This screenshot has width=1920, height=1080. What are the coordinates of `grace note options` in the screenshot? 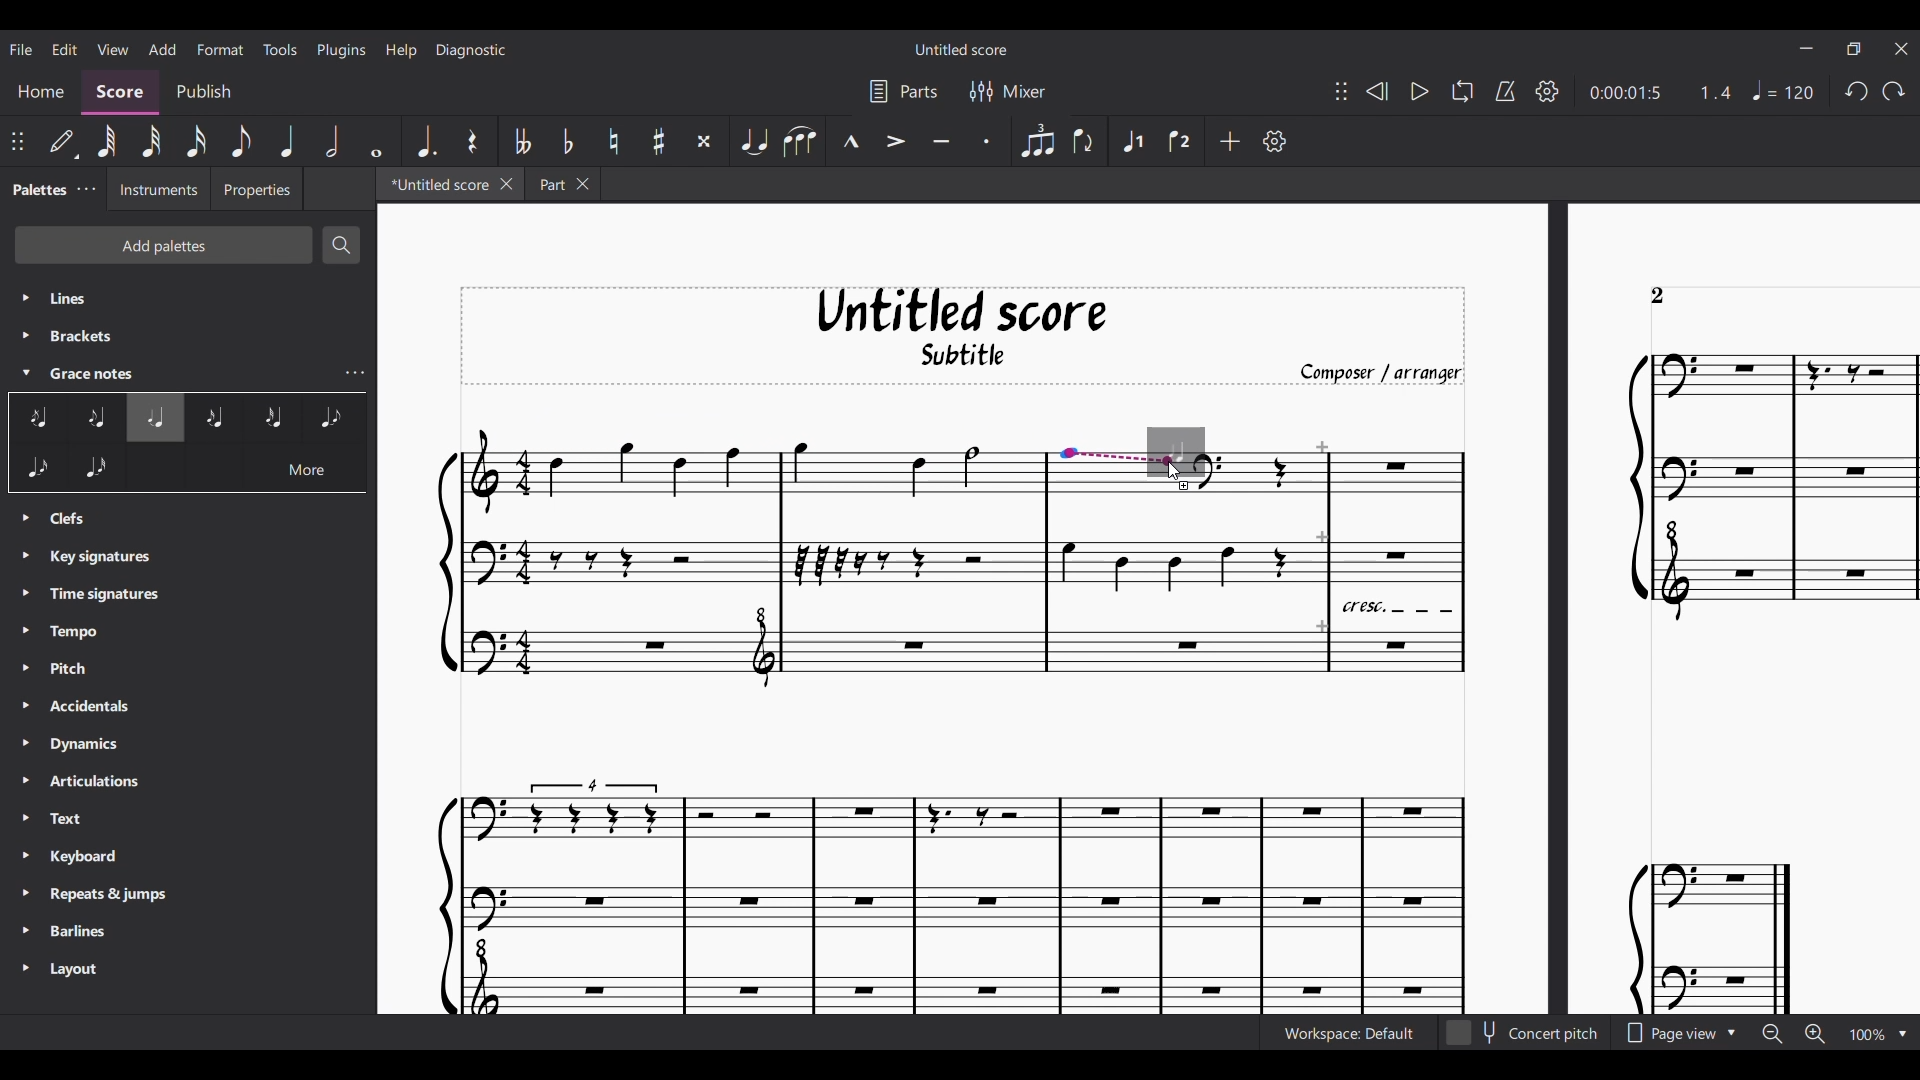 It's located at (271, 420).